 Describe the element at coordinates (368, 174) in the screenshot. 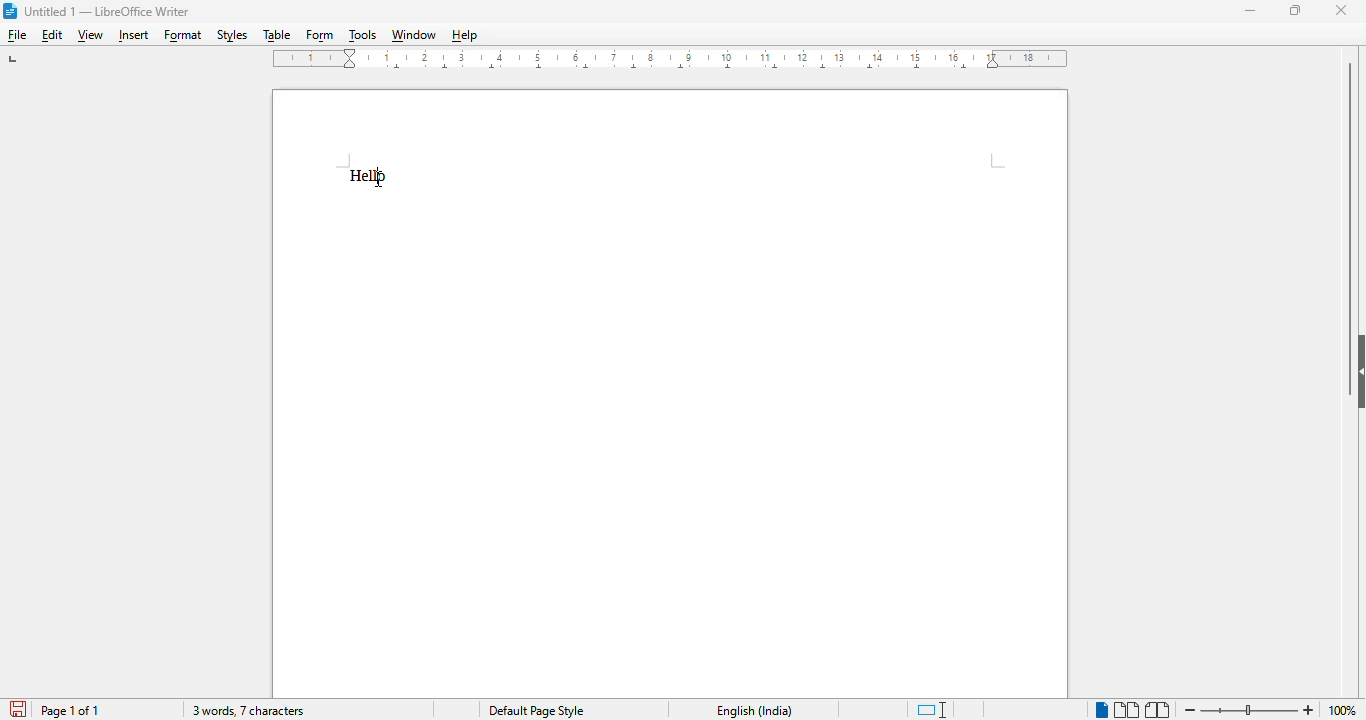

I see `text` at that location.